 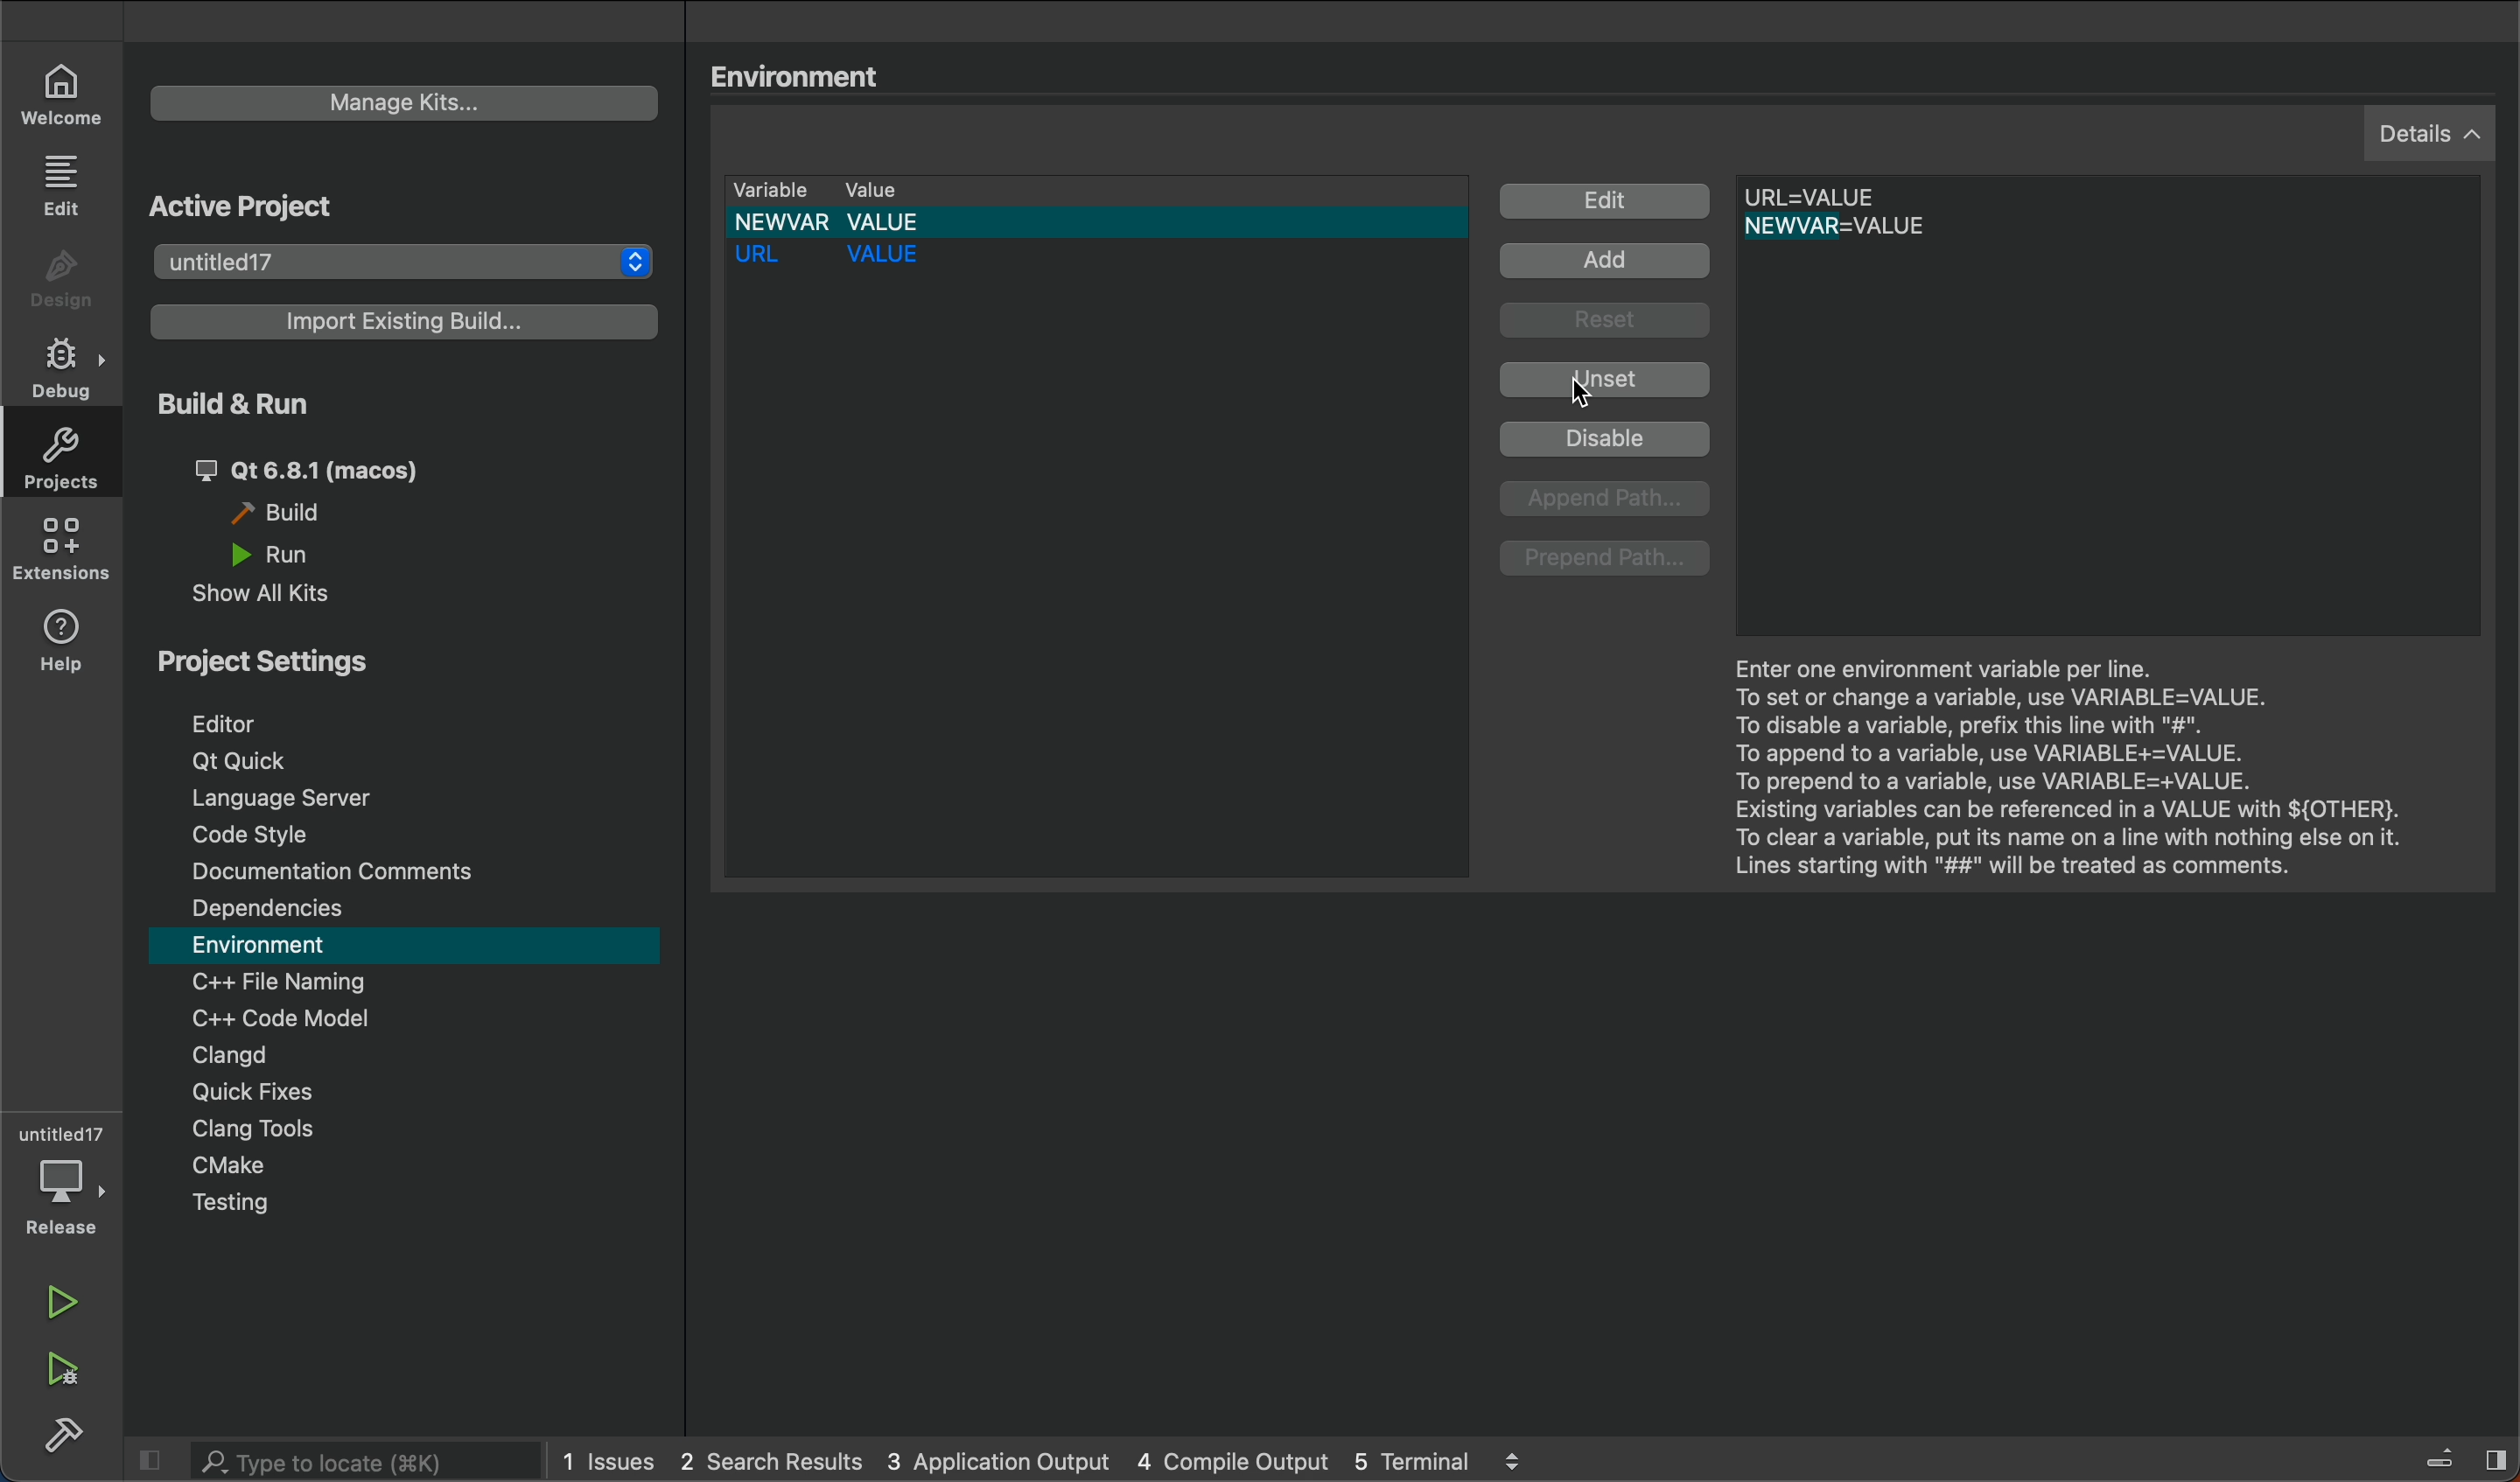 What do you see at coordinates (336, 1460) in the screenshot?
I see `search` at bounding box center [336, 1460].